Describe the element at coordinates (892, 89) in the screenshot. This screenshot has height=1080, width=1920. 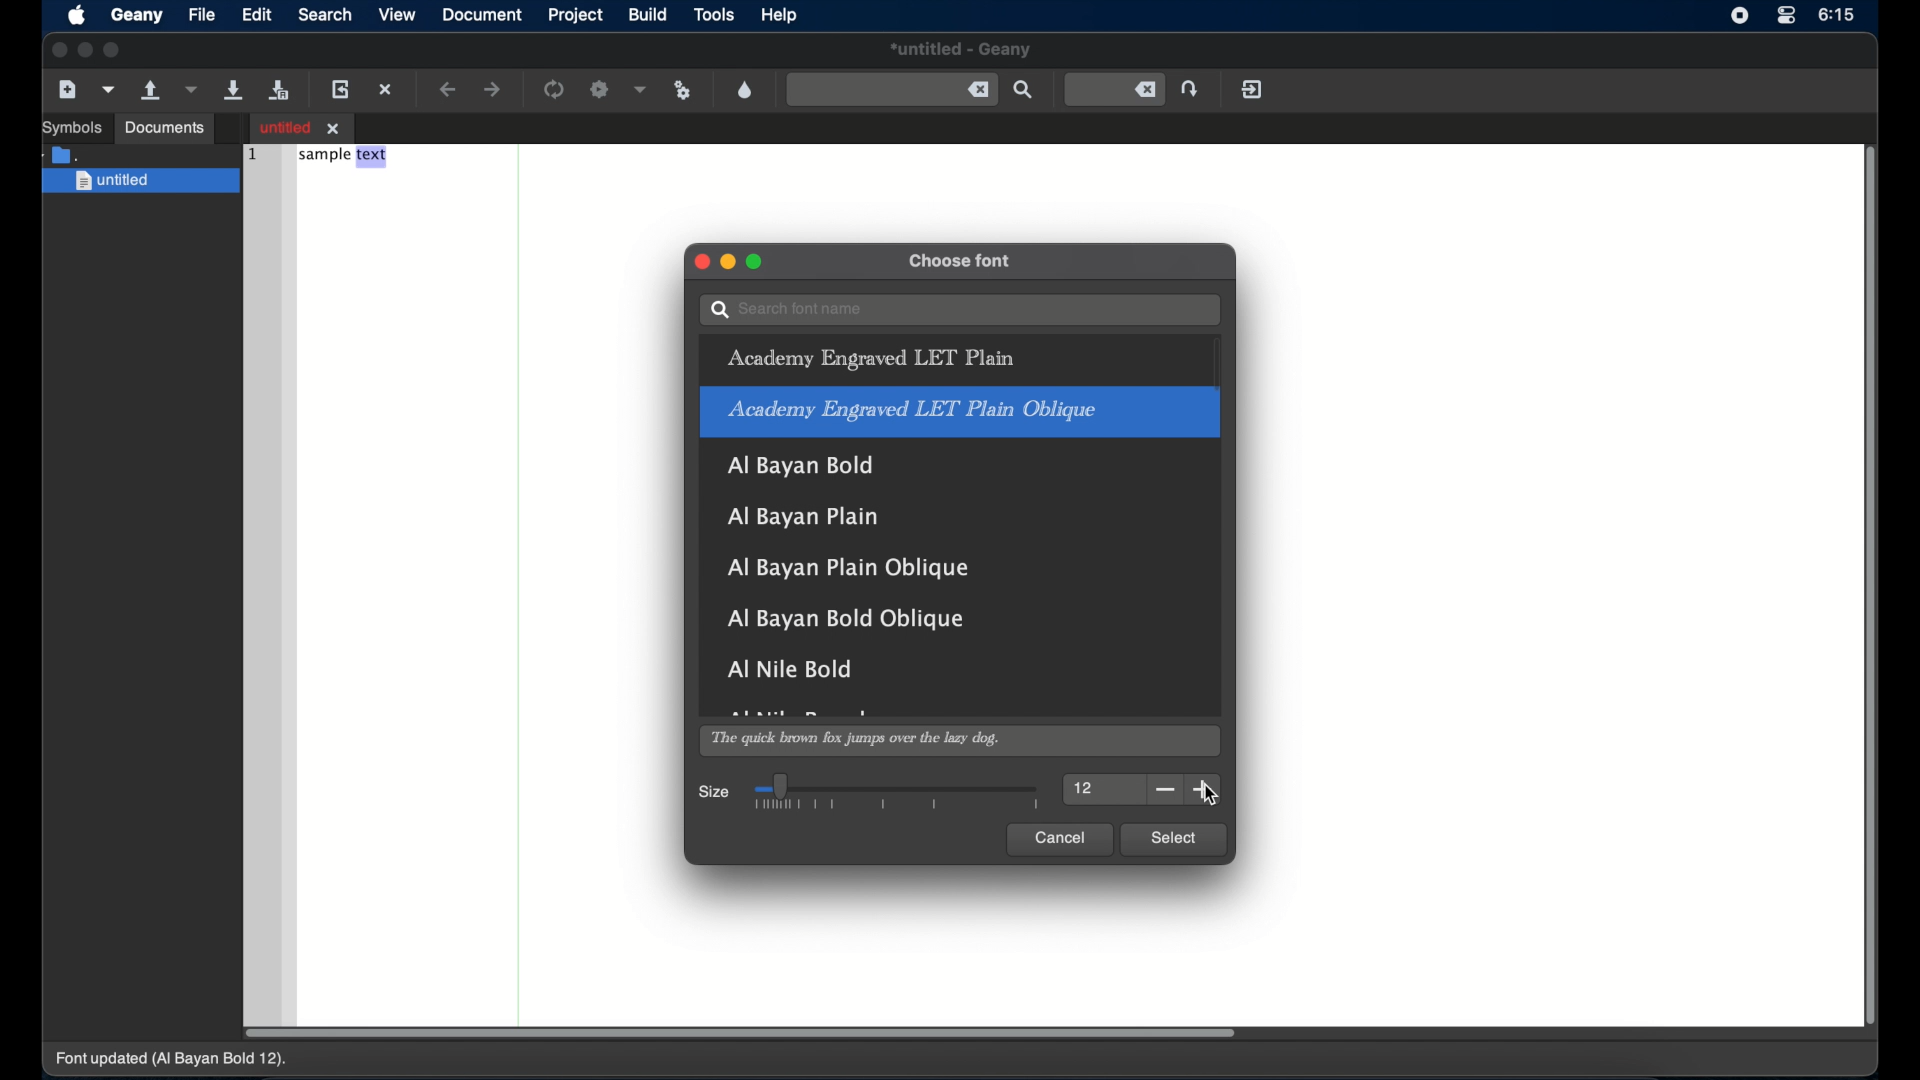
I see `find the entered text in the current file` at that location.